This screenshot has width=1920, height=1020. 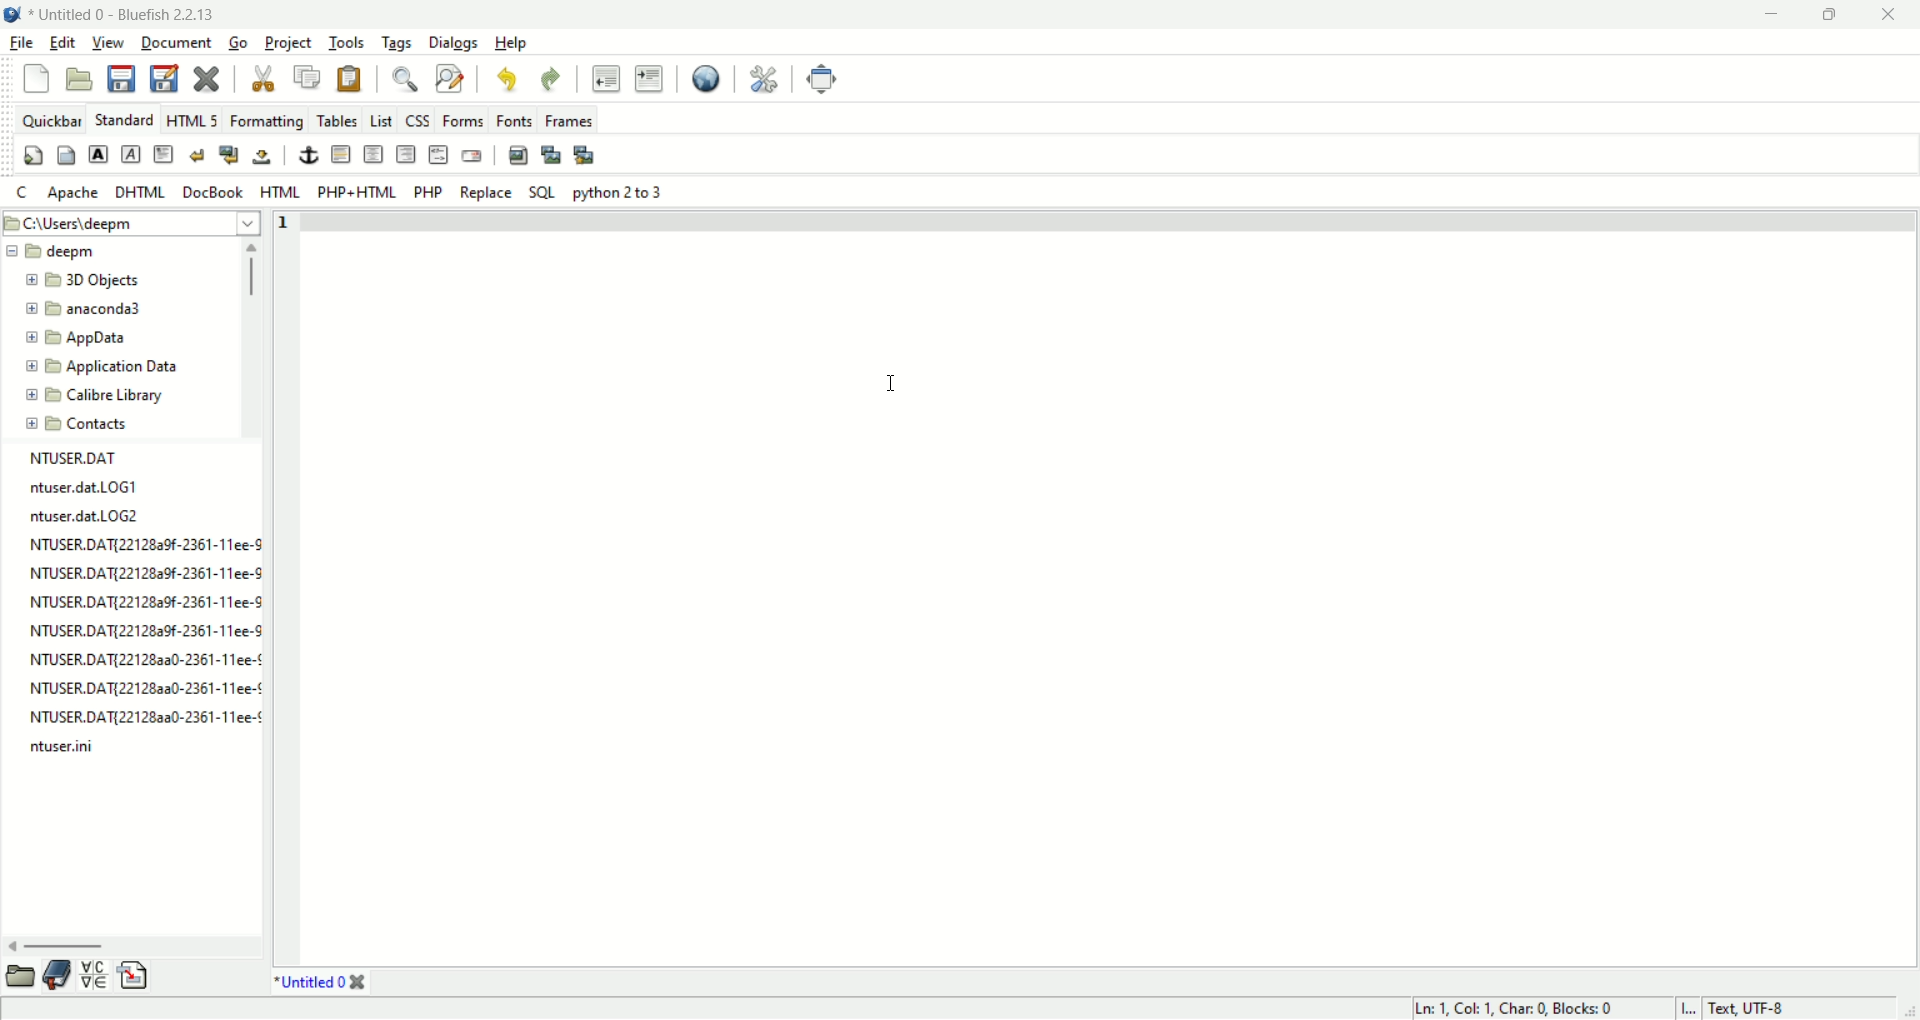 I want to click on redo, so click(x=551, y=80).